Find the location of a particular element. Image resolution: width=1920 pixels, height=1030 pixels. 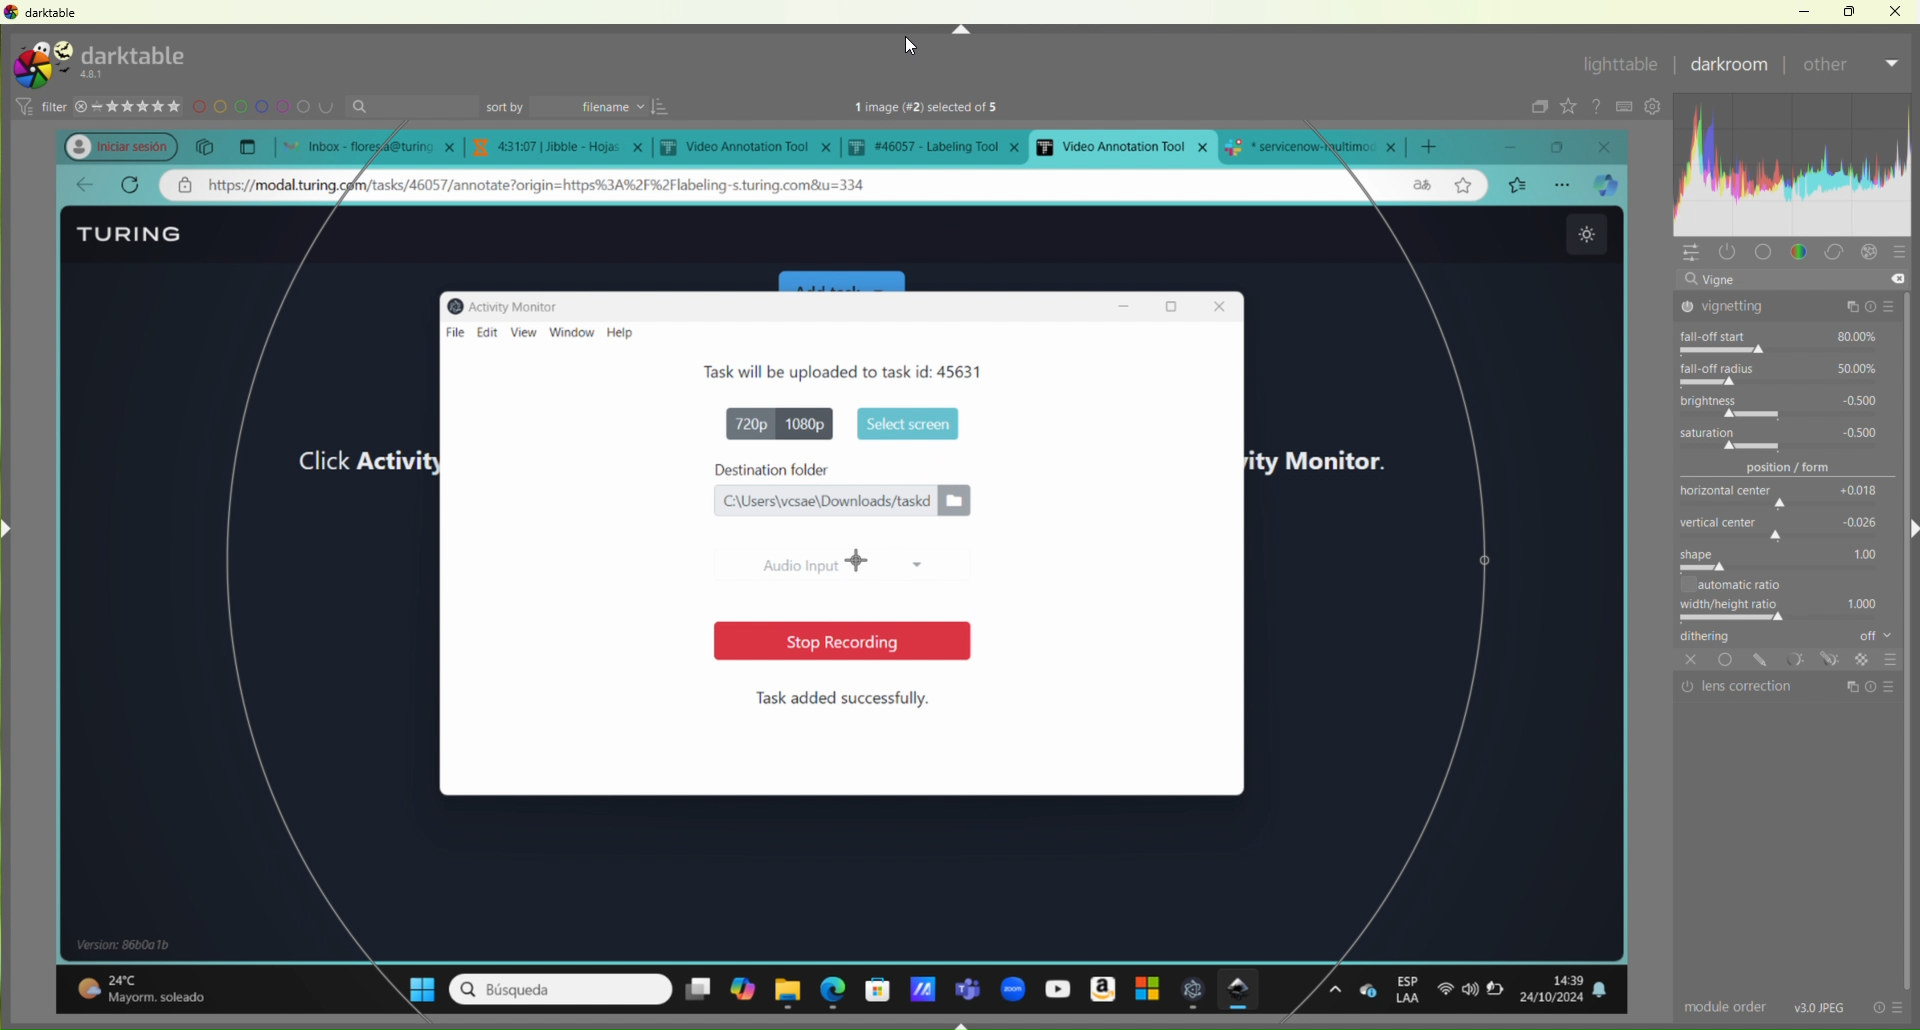

go back is located at coordinates (84, 186).